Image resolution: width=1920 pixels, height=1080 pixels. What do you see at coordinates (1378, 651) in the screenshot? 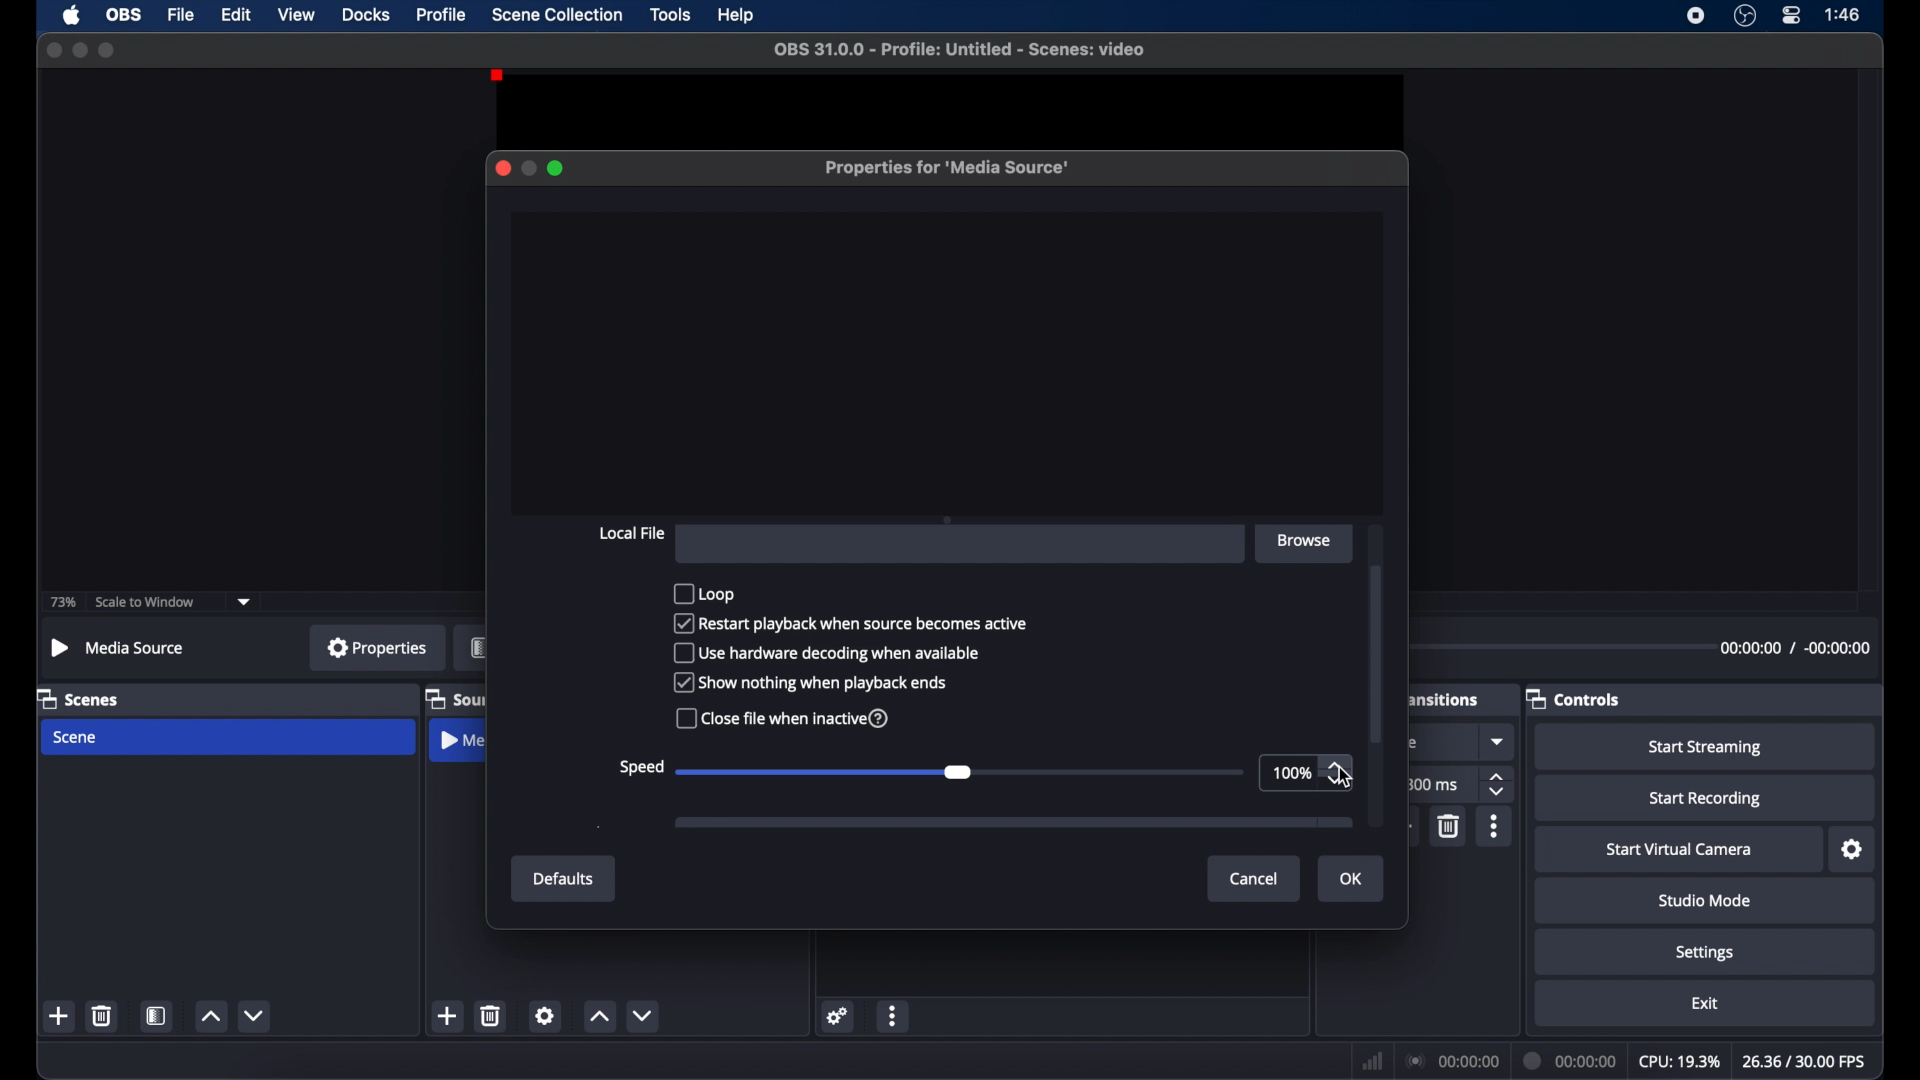
I see `scroll box` at bounding box center [1378, 651].